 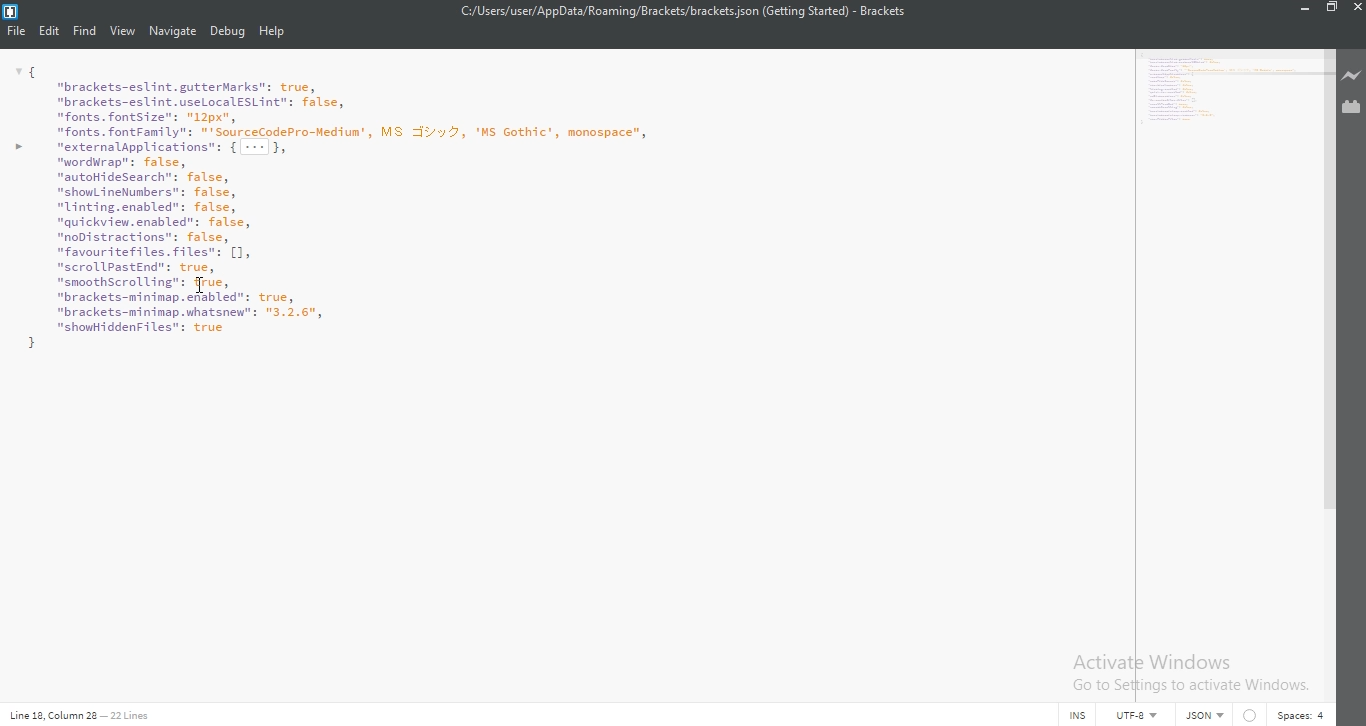 I want to click on View, so click(x=123, y=32).